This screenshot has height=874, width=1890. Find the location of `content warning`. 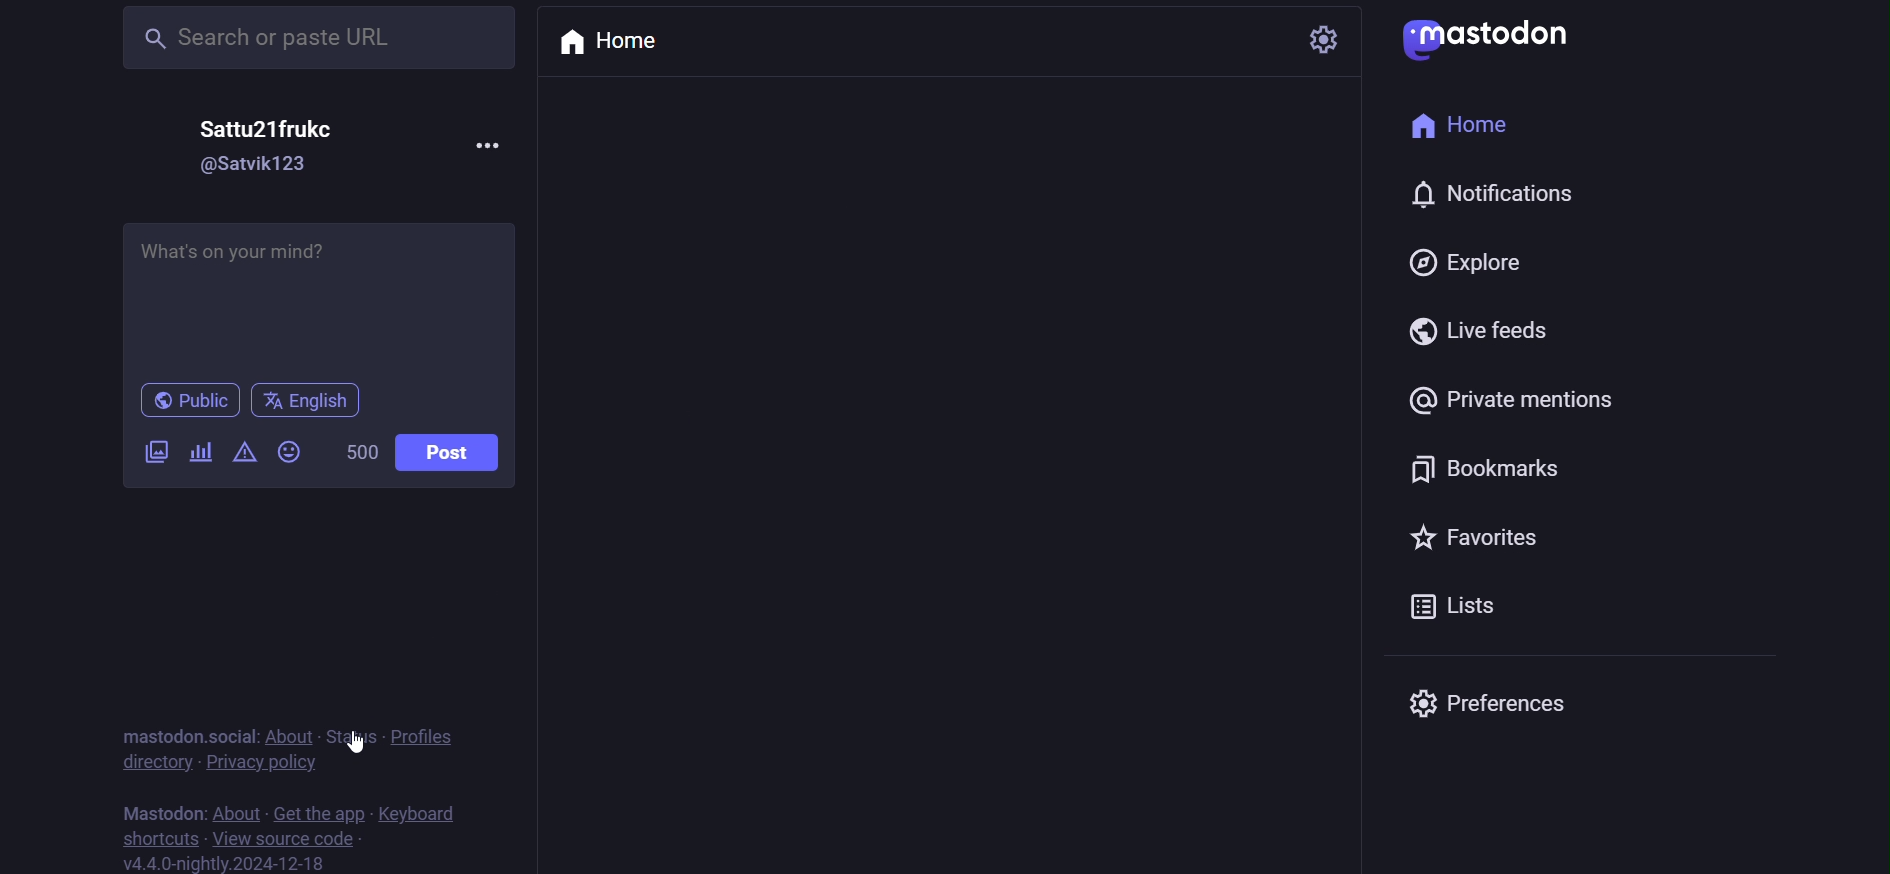

content warning is located at coordinates (247, 454).